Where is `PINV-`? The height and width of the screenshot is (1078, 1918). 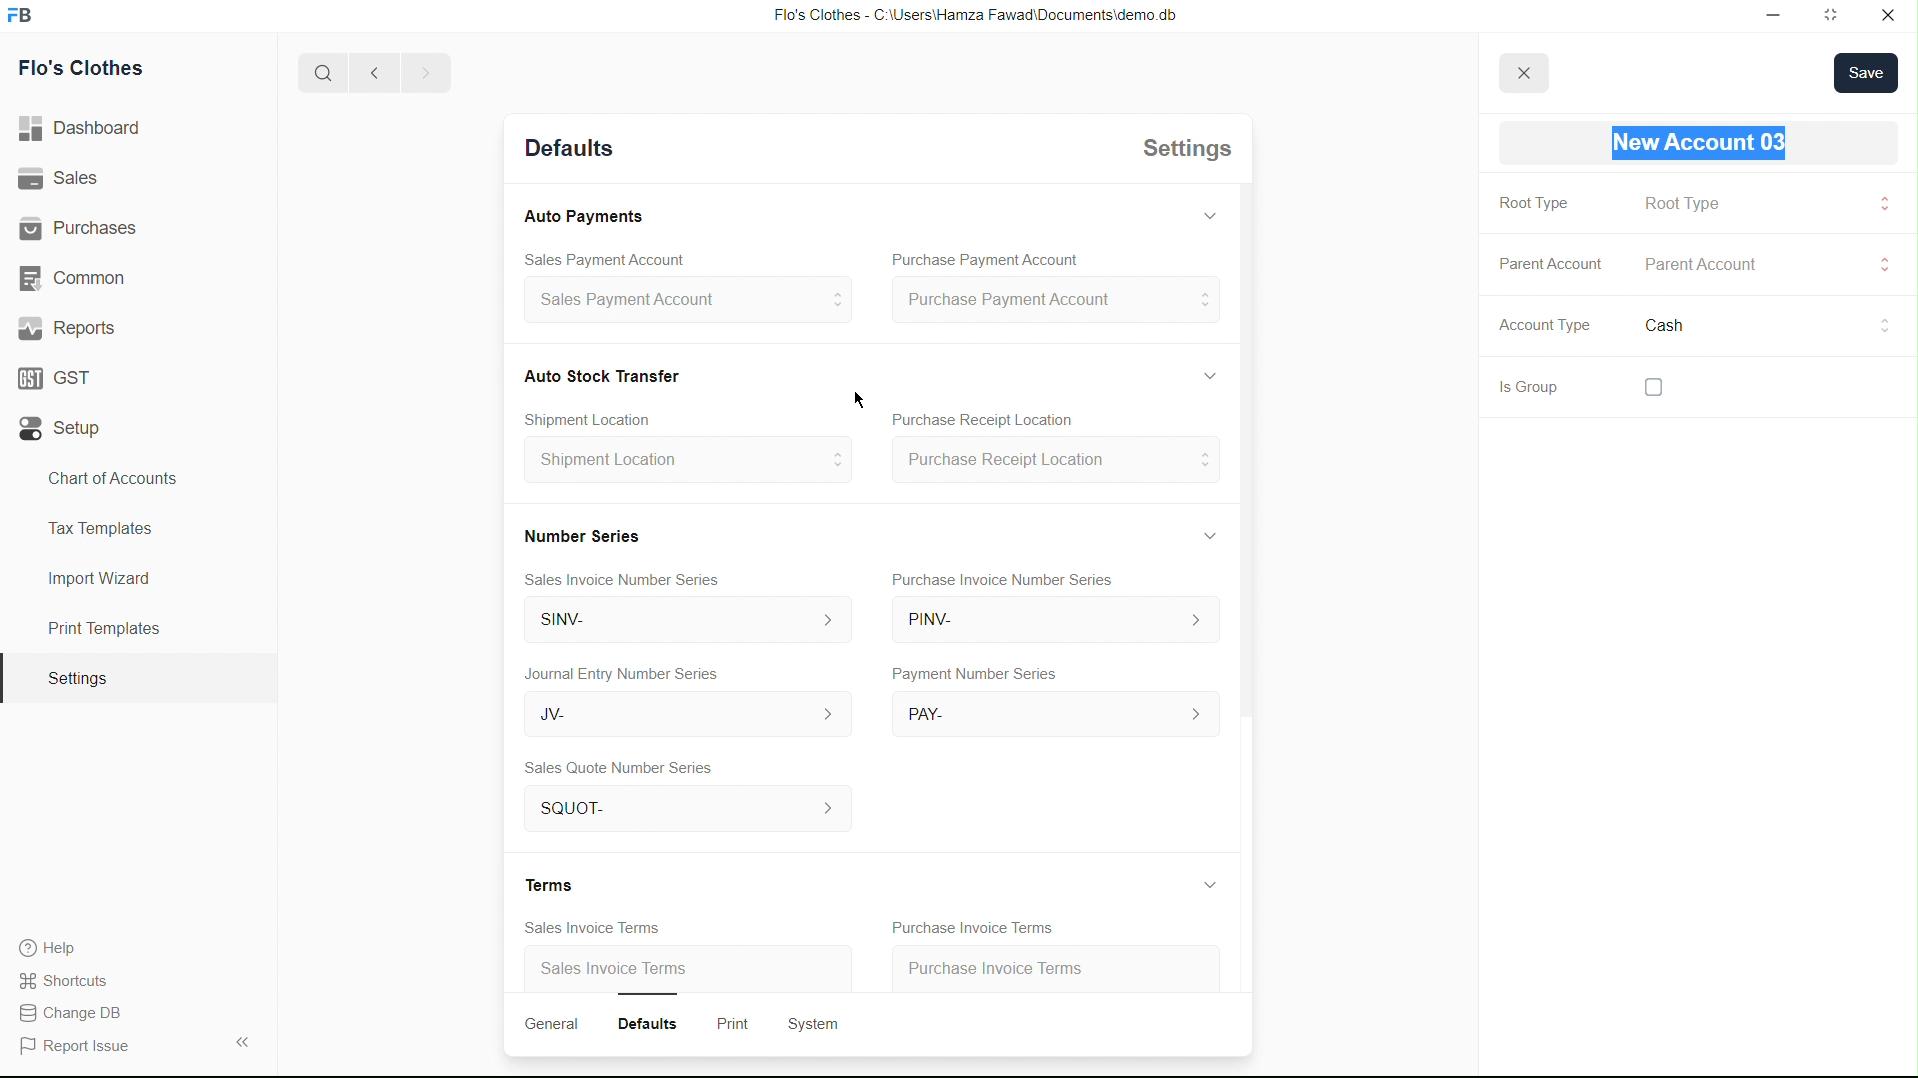
PINV- is located at coordinates (1052, 624).